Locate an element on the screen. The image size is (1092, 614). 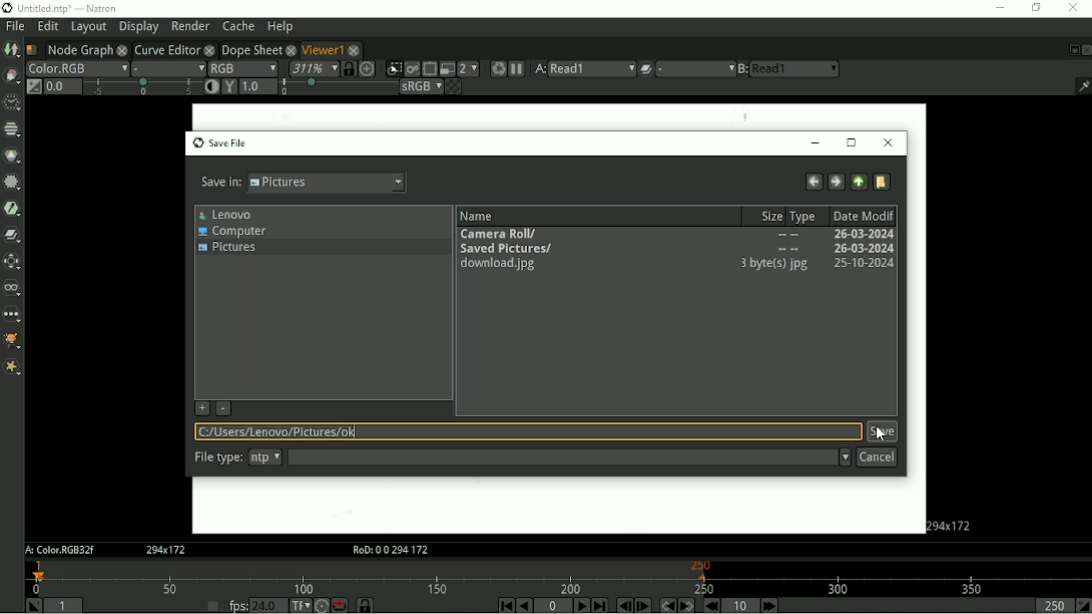
Alpha channel is located at coordinates (168, 68).